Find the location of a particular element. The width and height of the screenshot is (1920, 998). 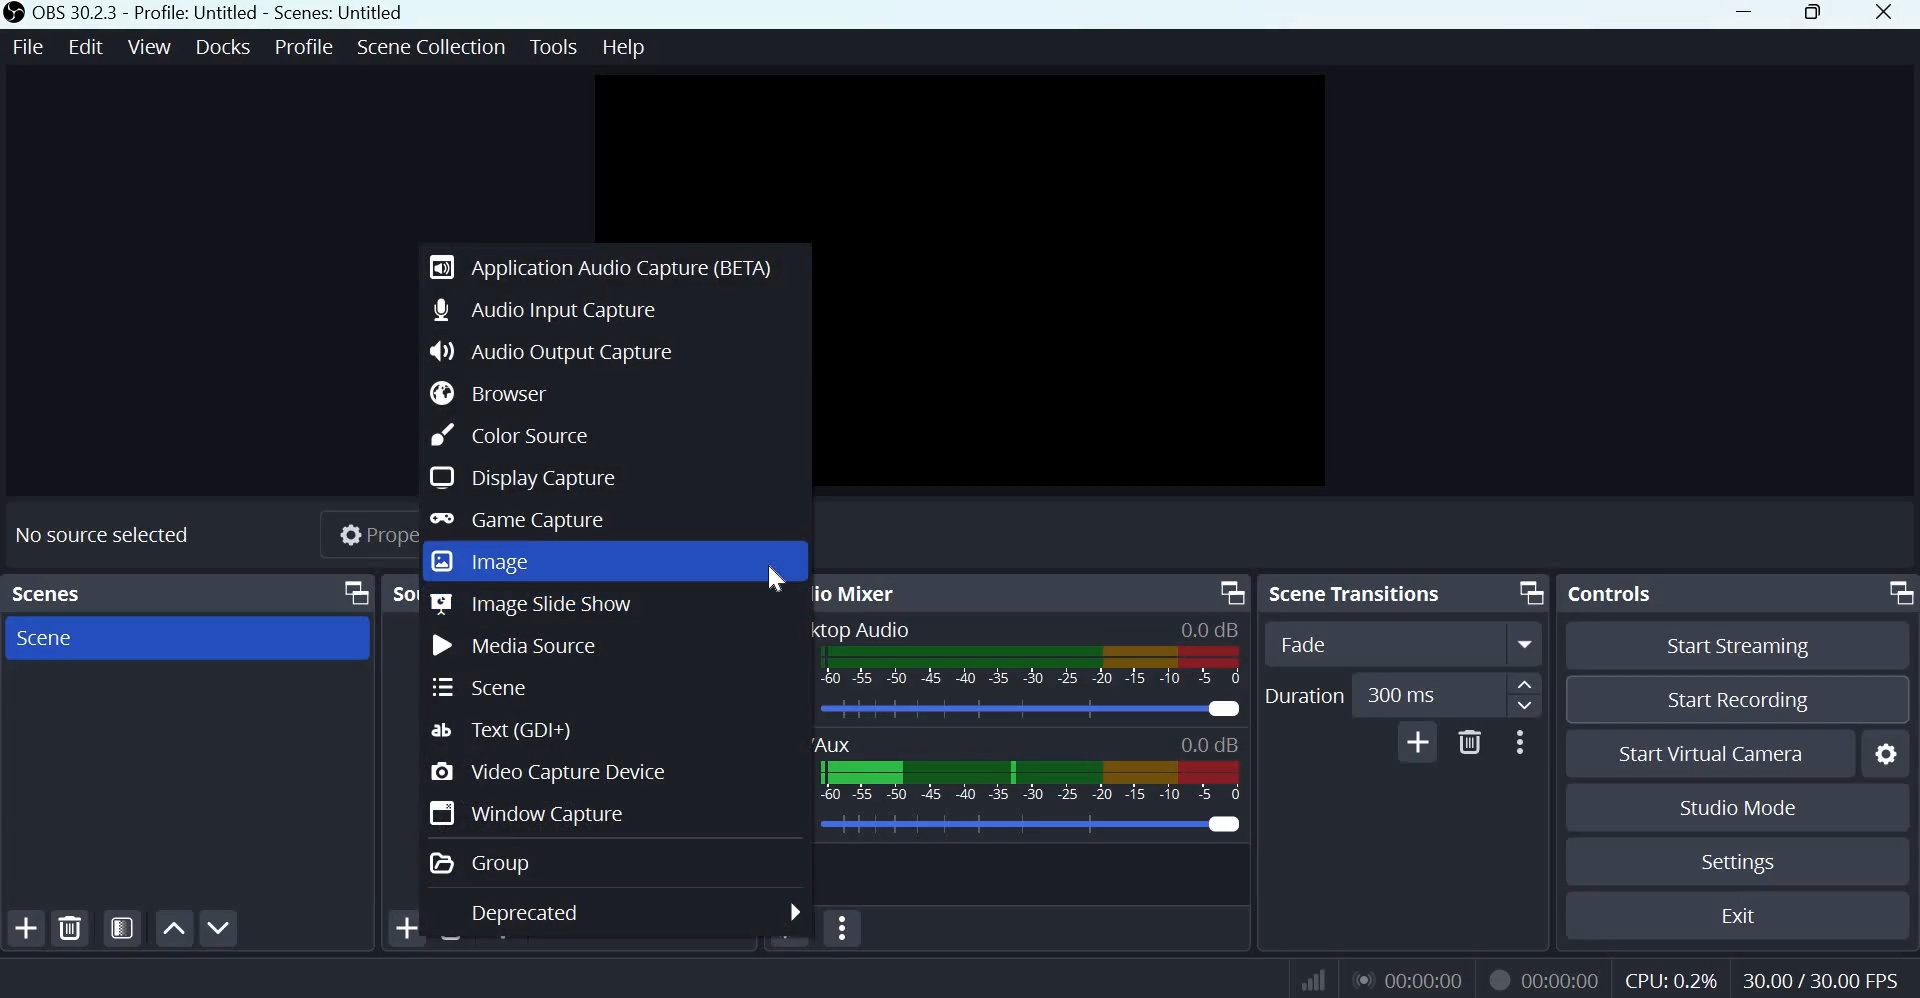

cursor is located at coordinates (775, 579).